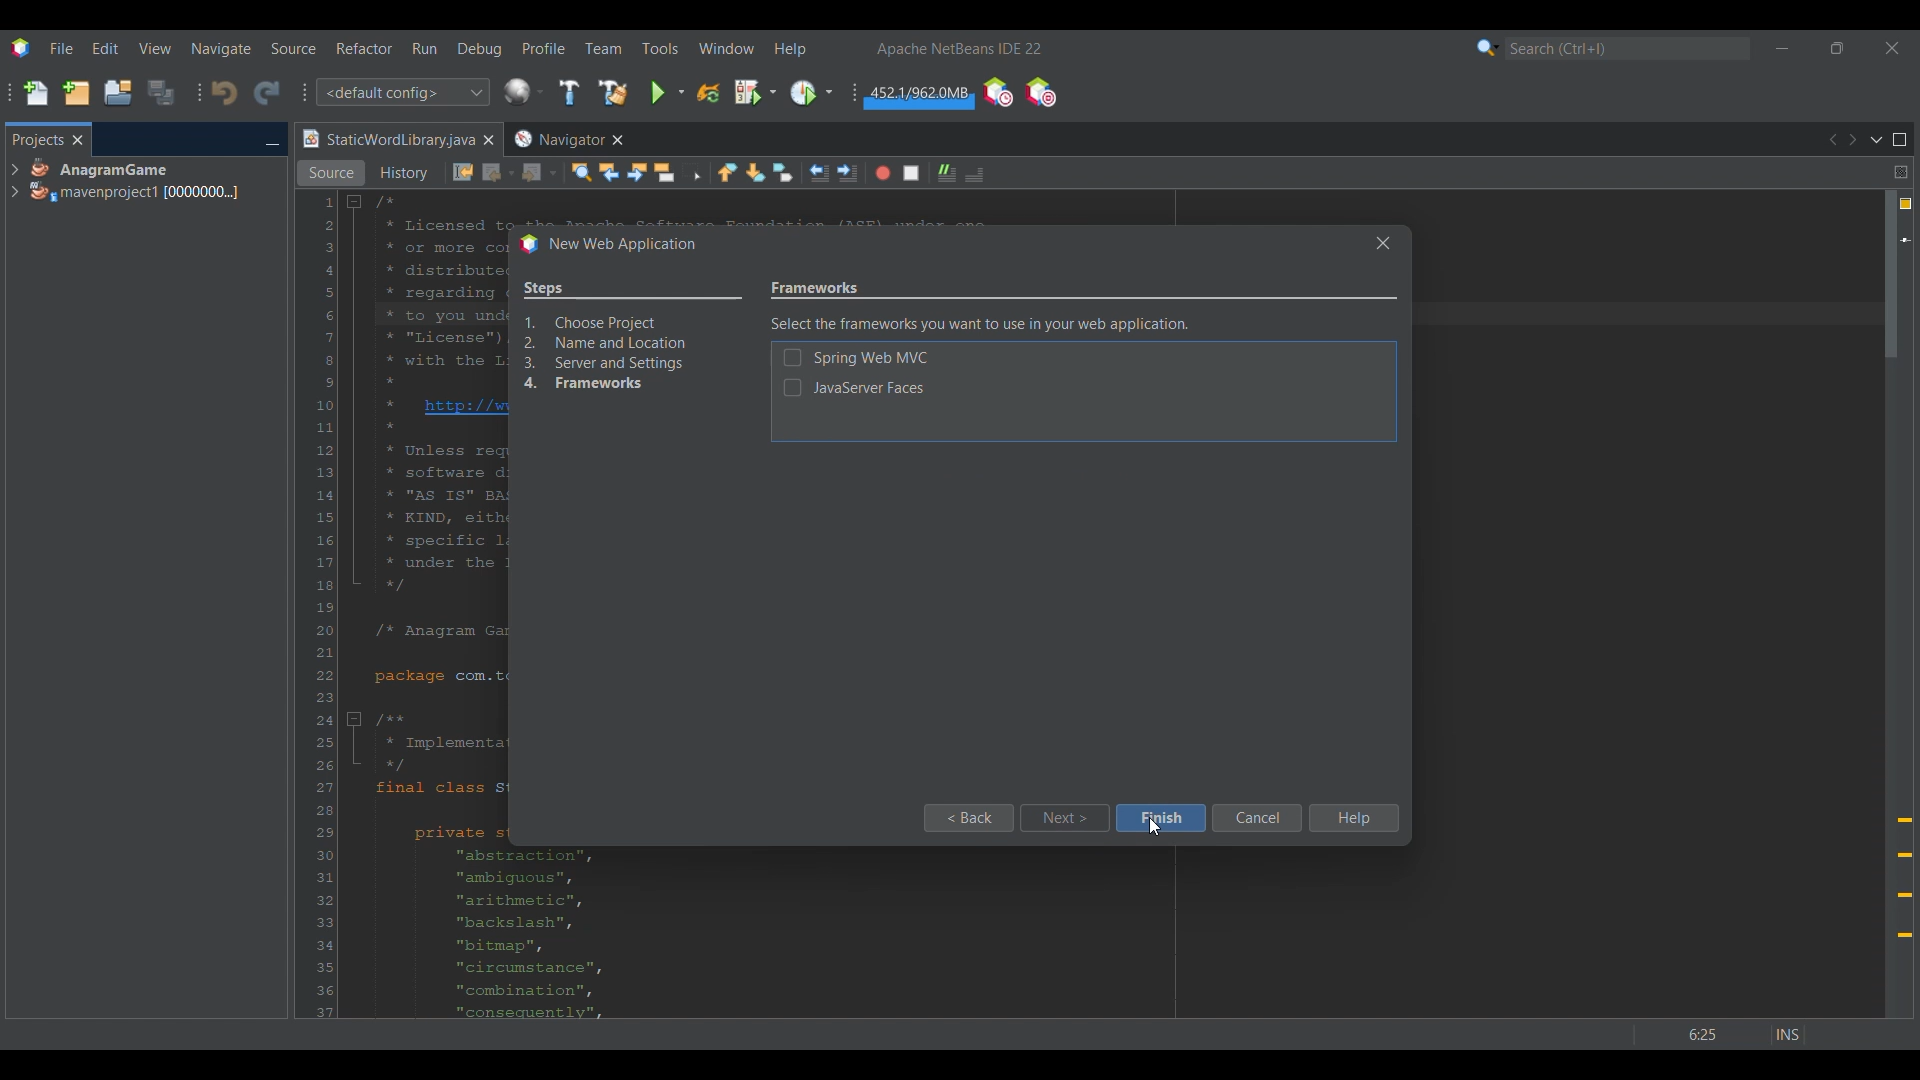 The height and width of the screenshot is (1080, 1920). I want to click on Vertical slide bar, so click(1891, 604).